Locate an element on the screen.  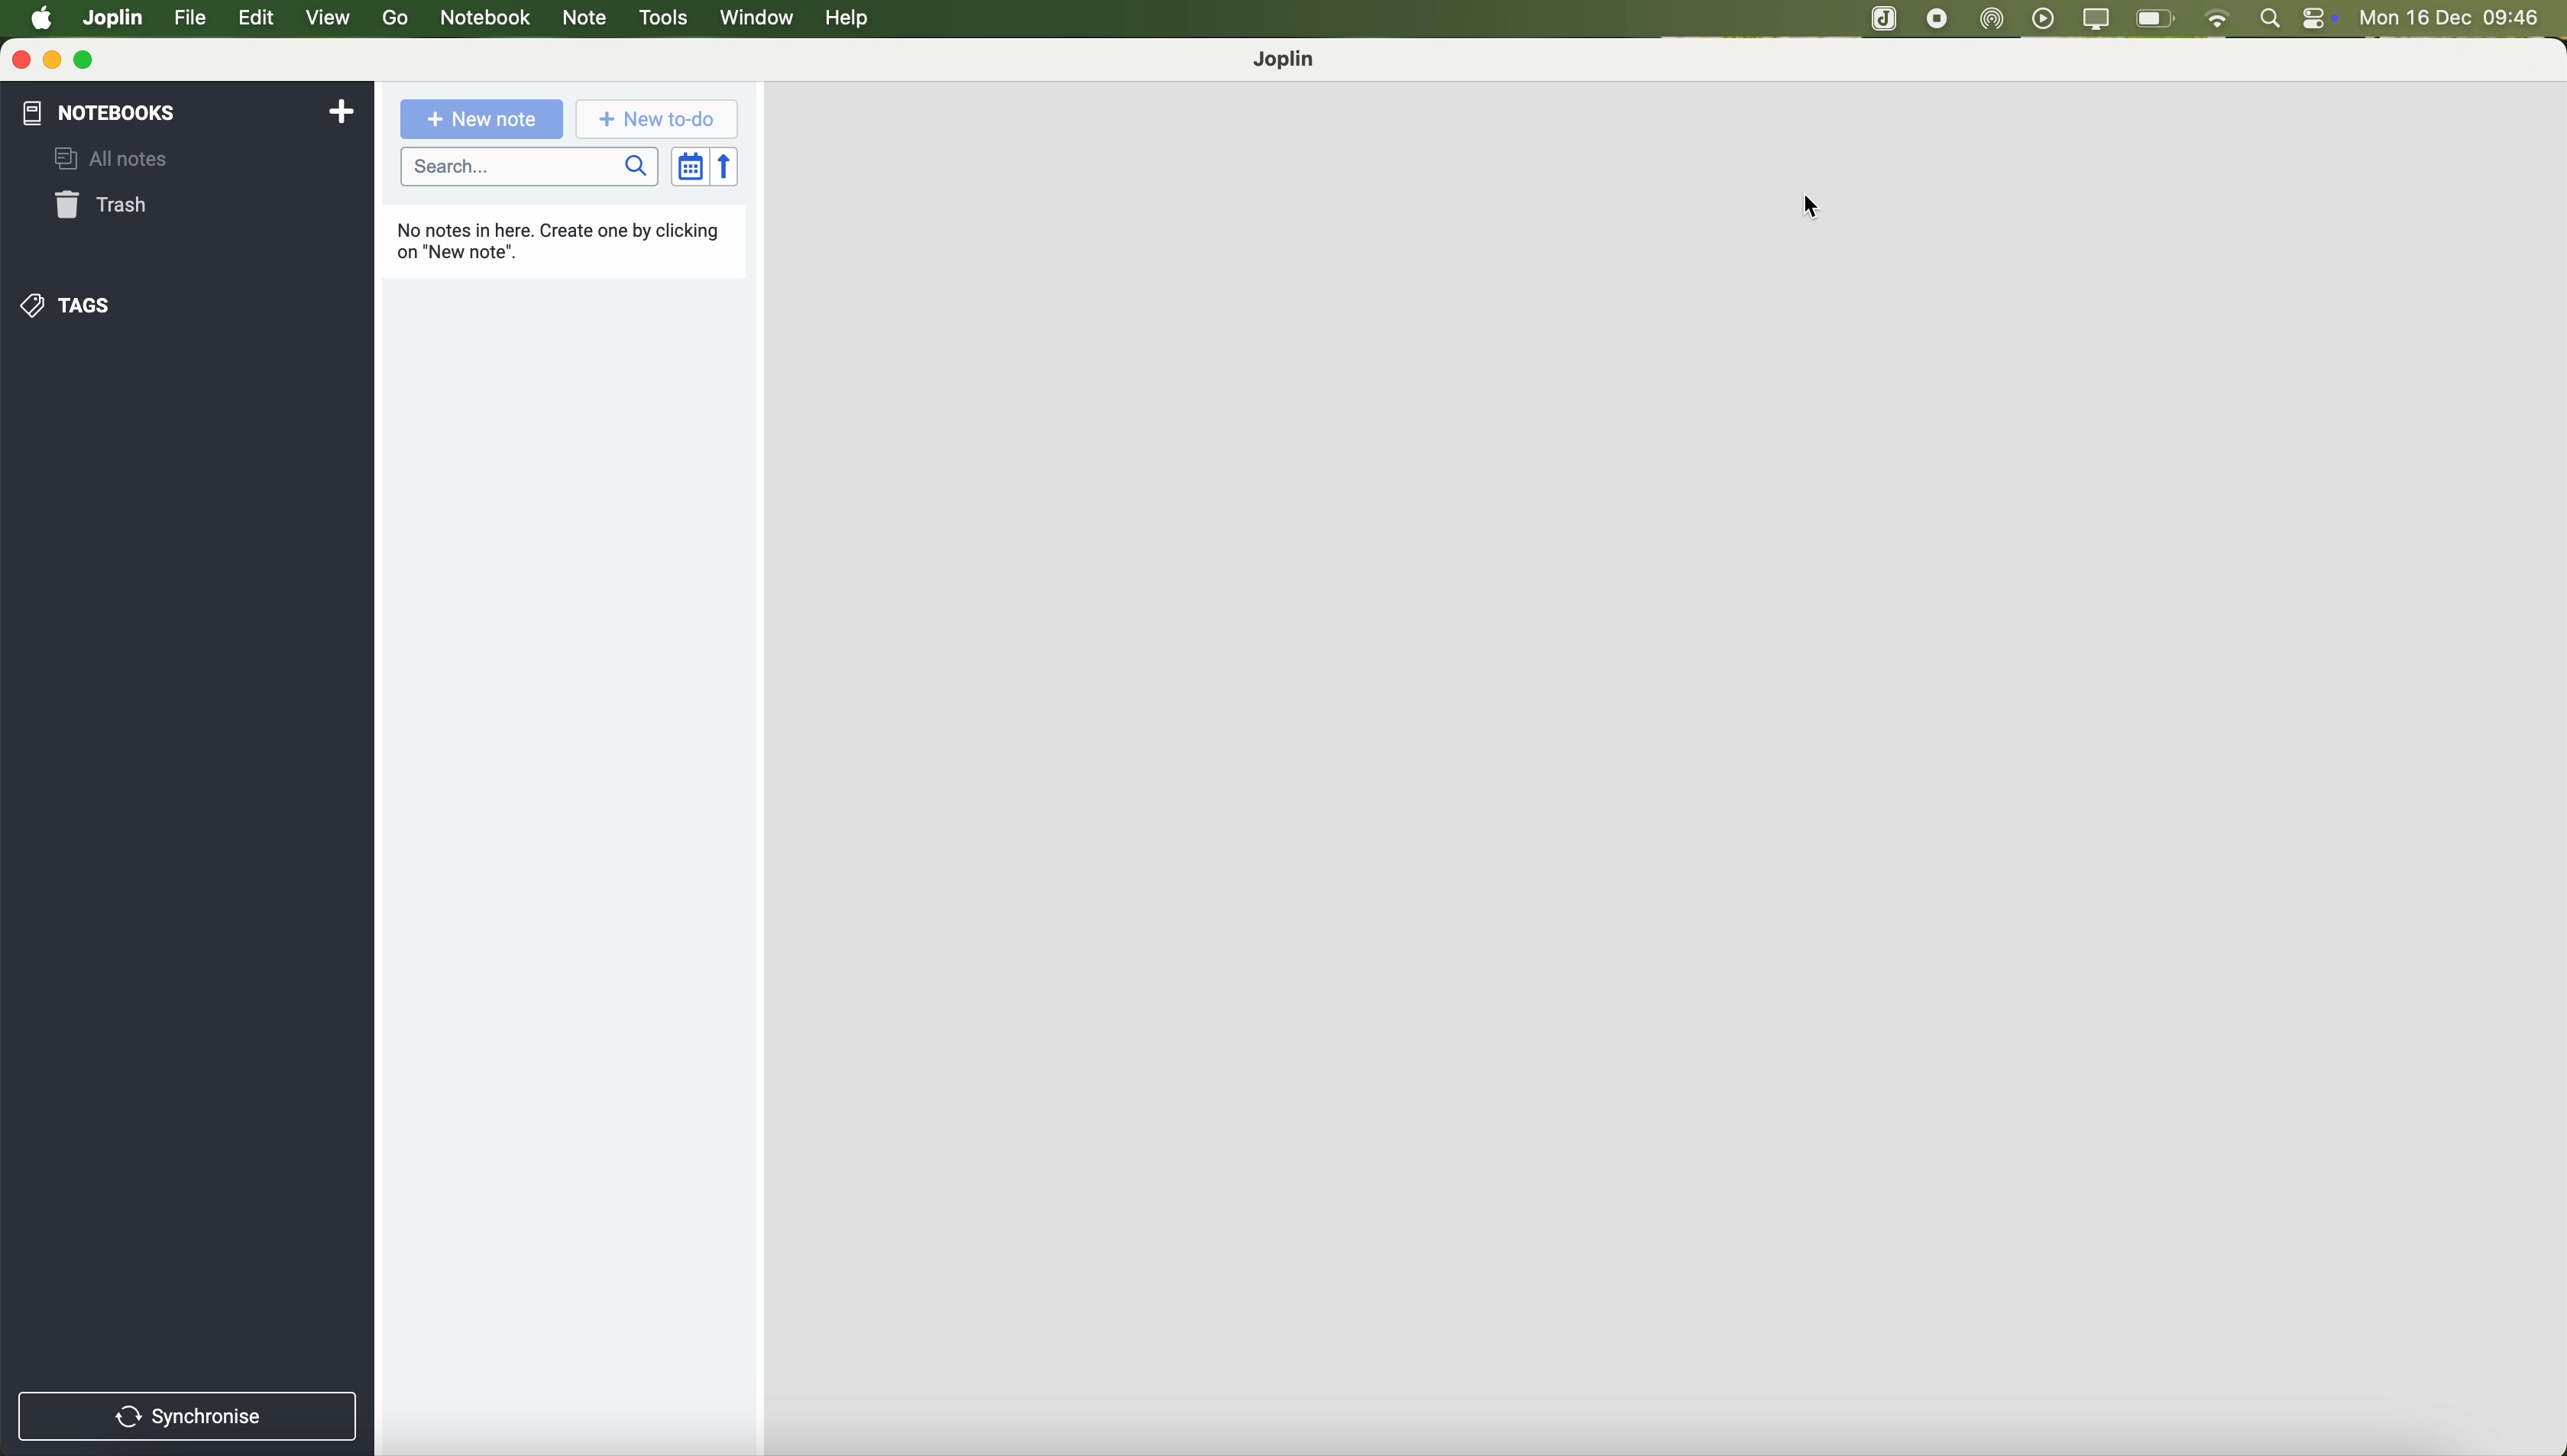
controls is located at coordinates (2326, 19).